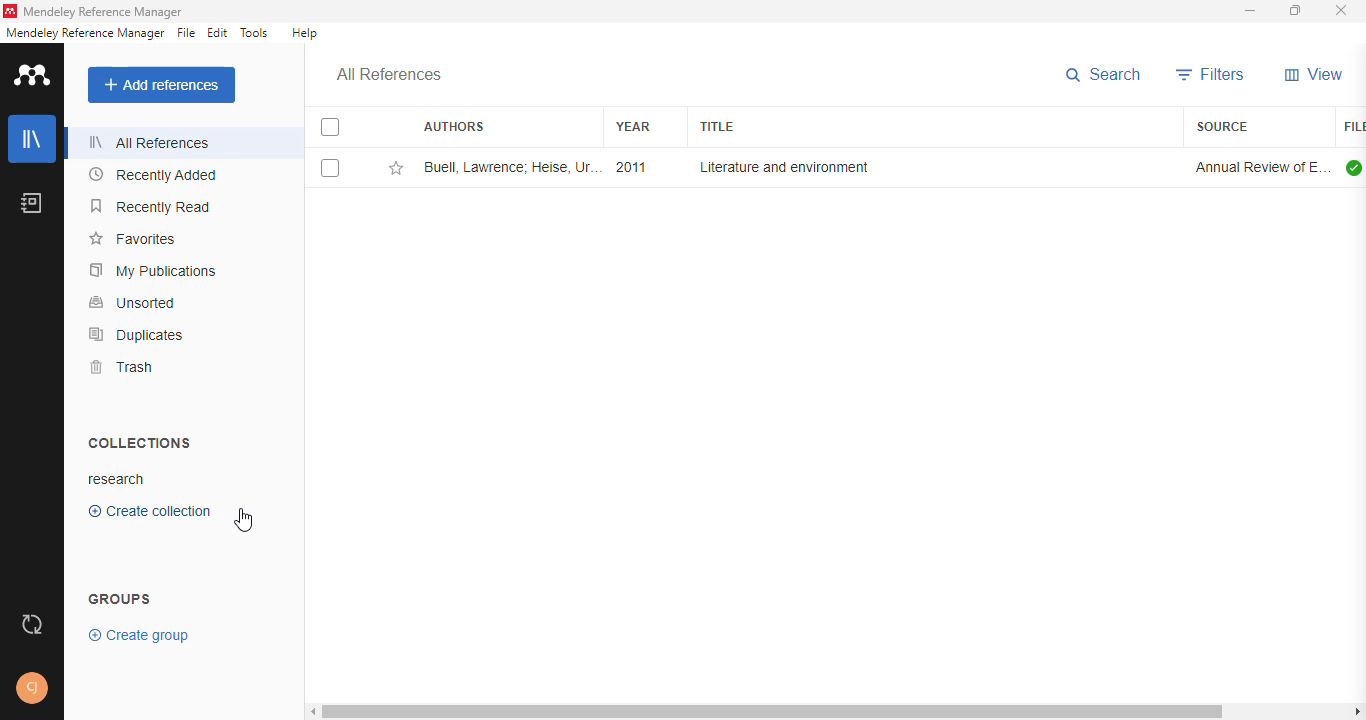 The width and height of the screenshot is (1366, 720). I want to click on Buell Lawrence; Heise U, ThornberK, so click(511, 167).